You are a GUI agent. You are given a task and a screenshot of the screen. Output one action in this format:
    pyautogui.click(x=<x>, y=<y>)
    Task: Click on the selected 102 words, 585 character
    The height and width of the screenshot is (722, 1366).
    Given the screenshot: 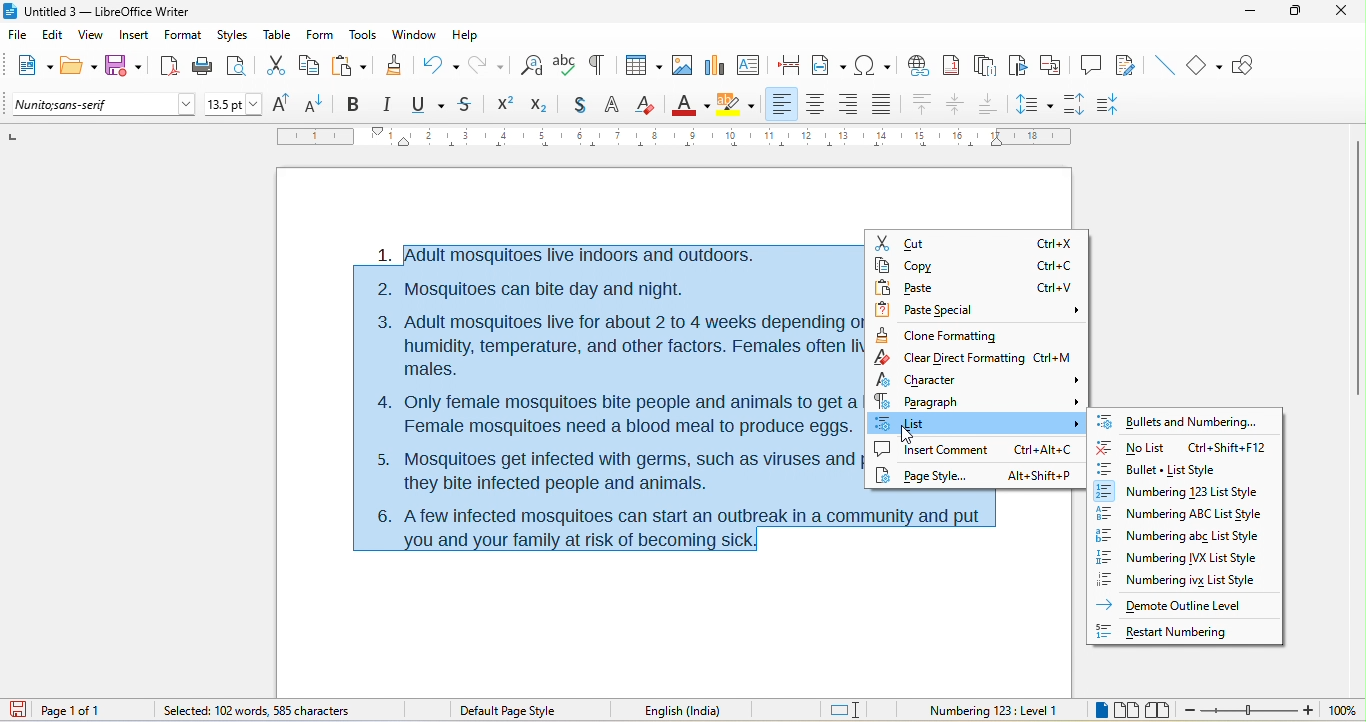 What is the action you would take?
    pyautogui.click(x=257, y=710)
    